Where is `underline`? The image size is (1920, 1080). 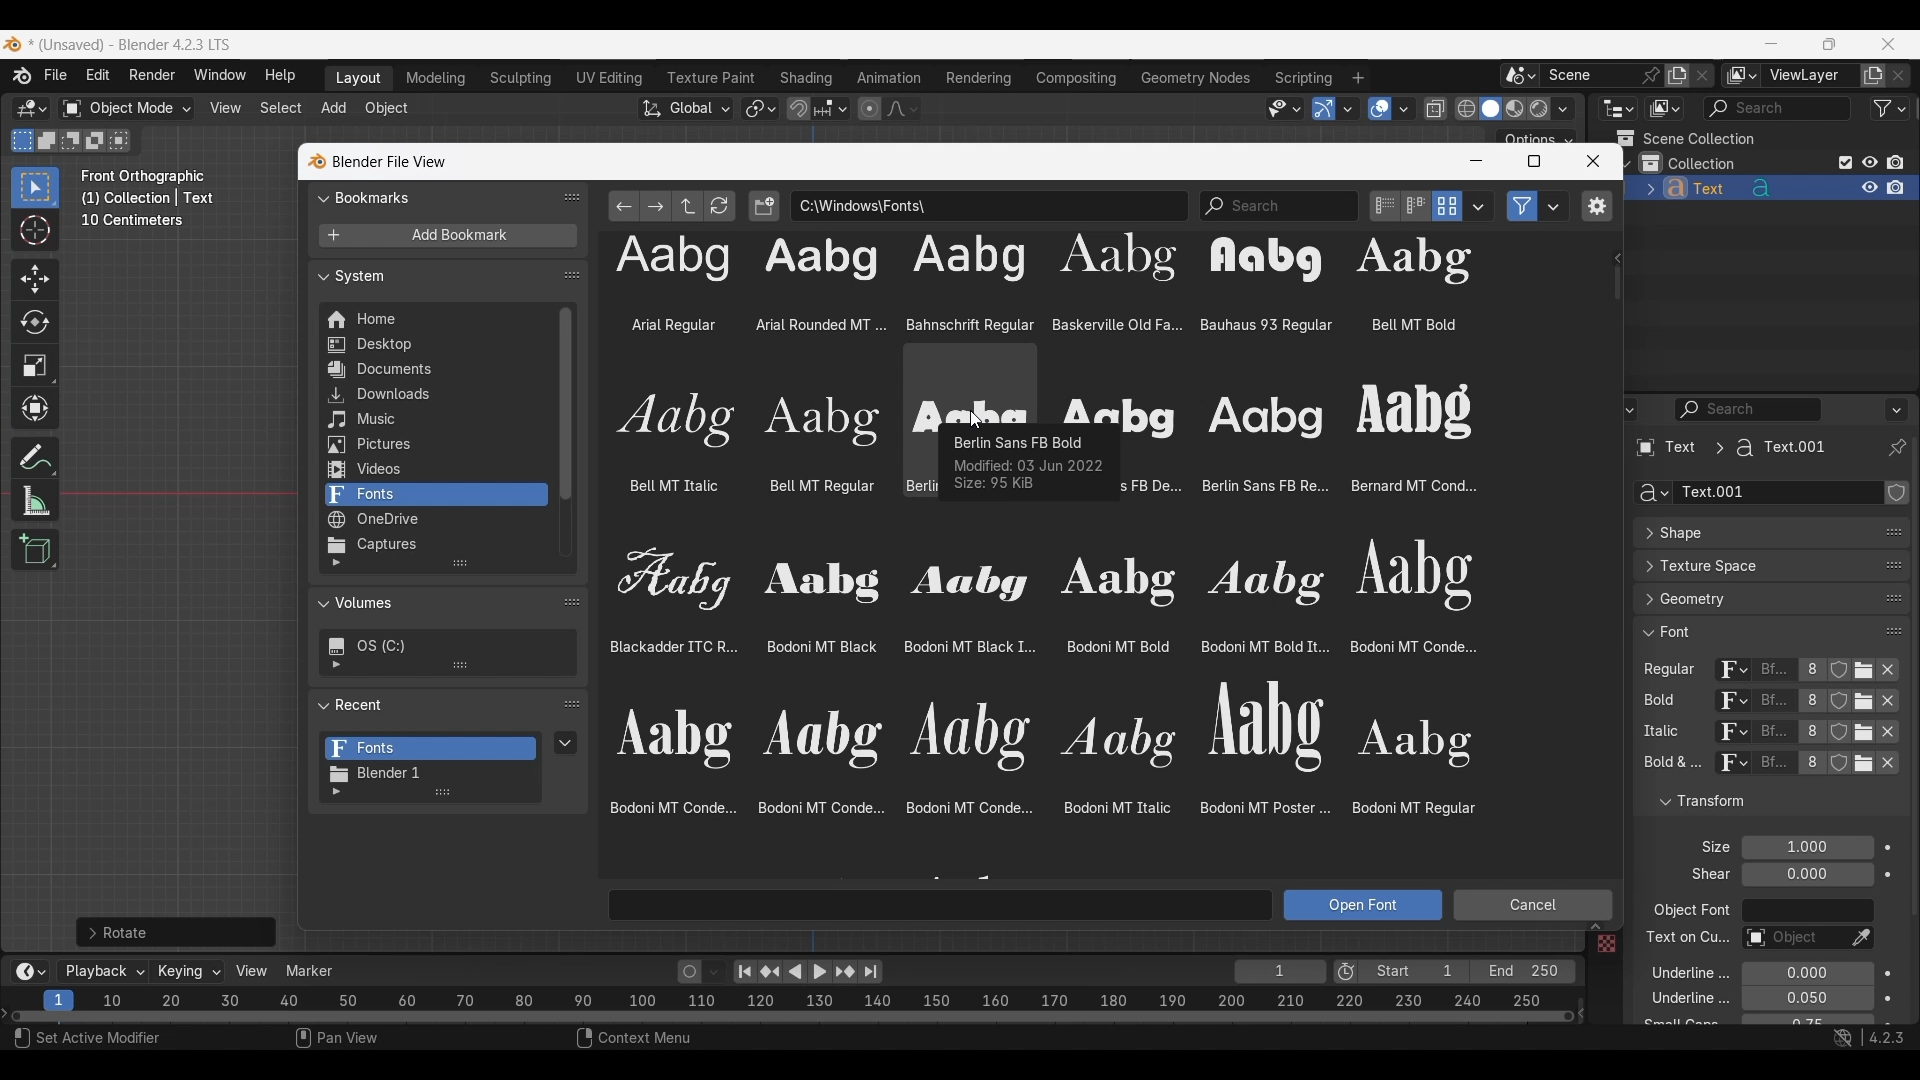
underline is located at coordinates (1674, 1001).